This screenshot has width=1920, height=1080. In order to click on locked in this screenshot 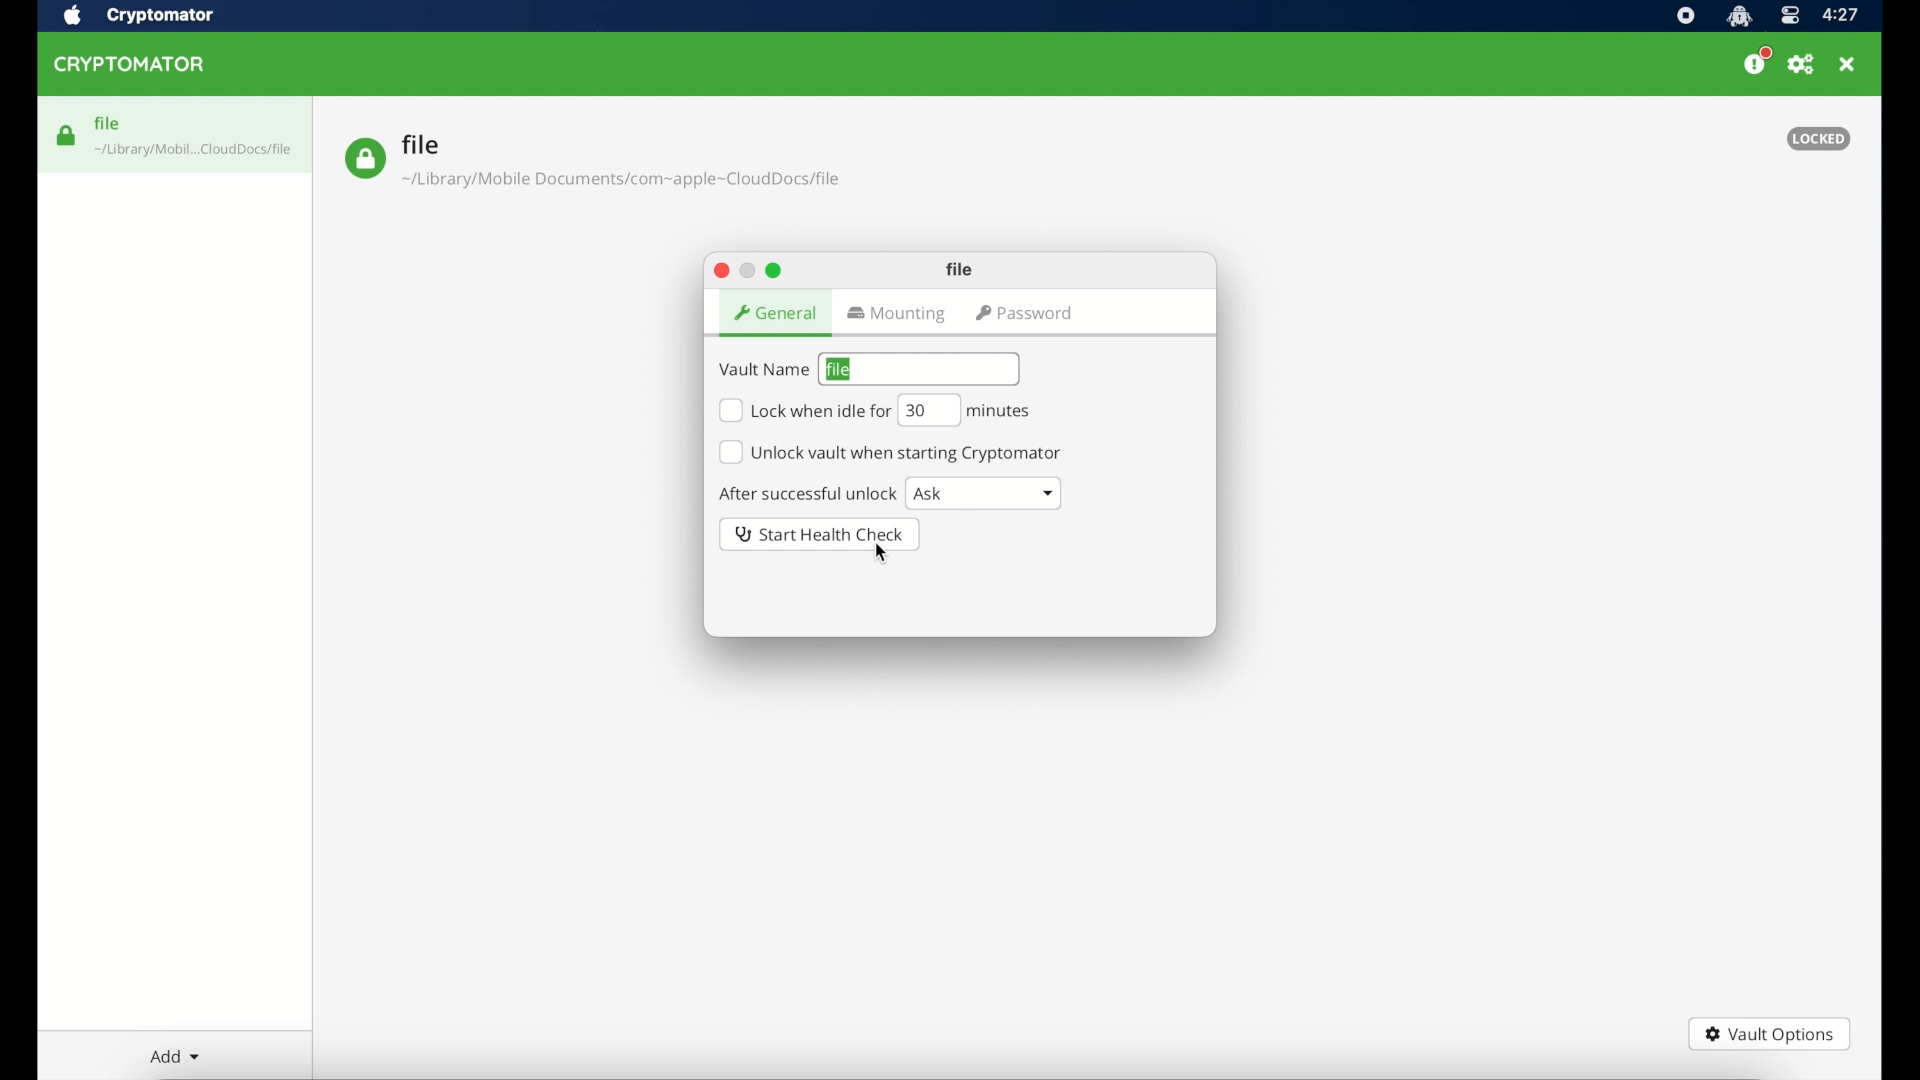, I will do `click(1819, 138)`.